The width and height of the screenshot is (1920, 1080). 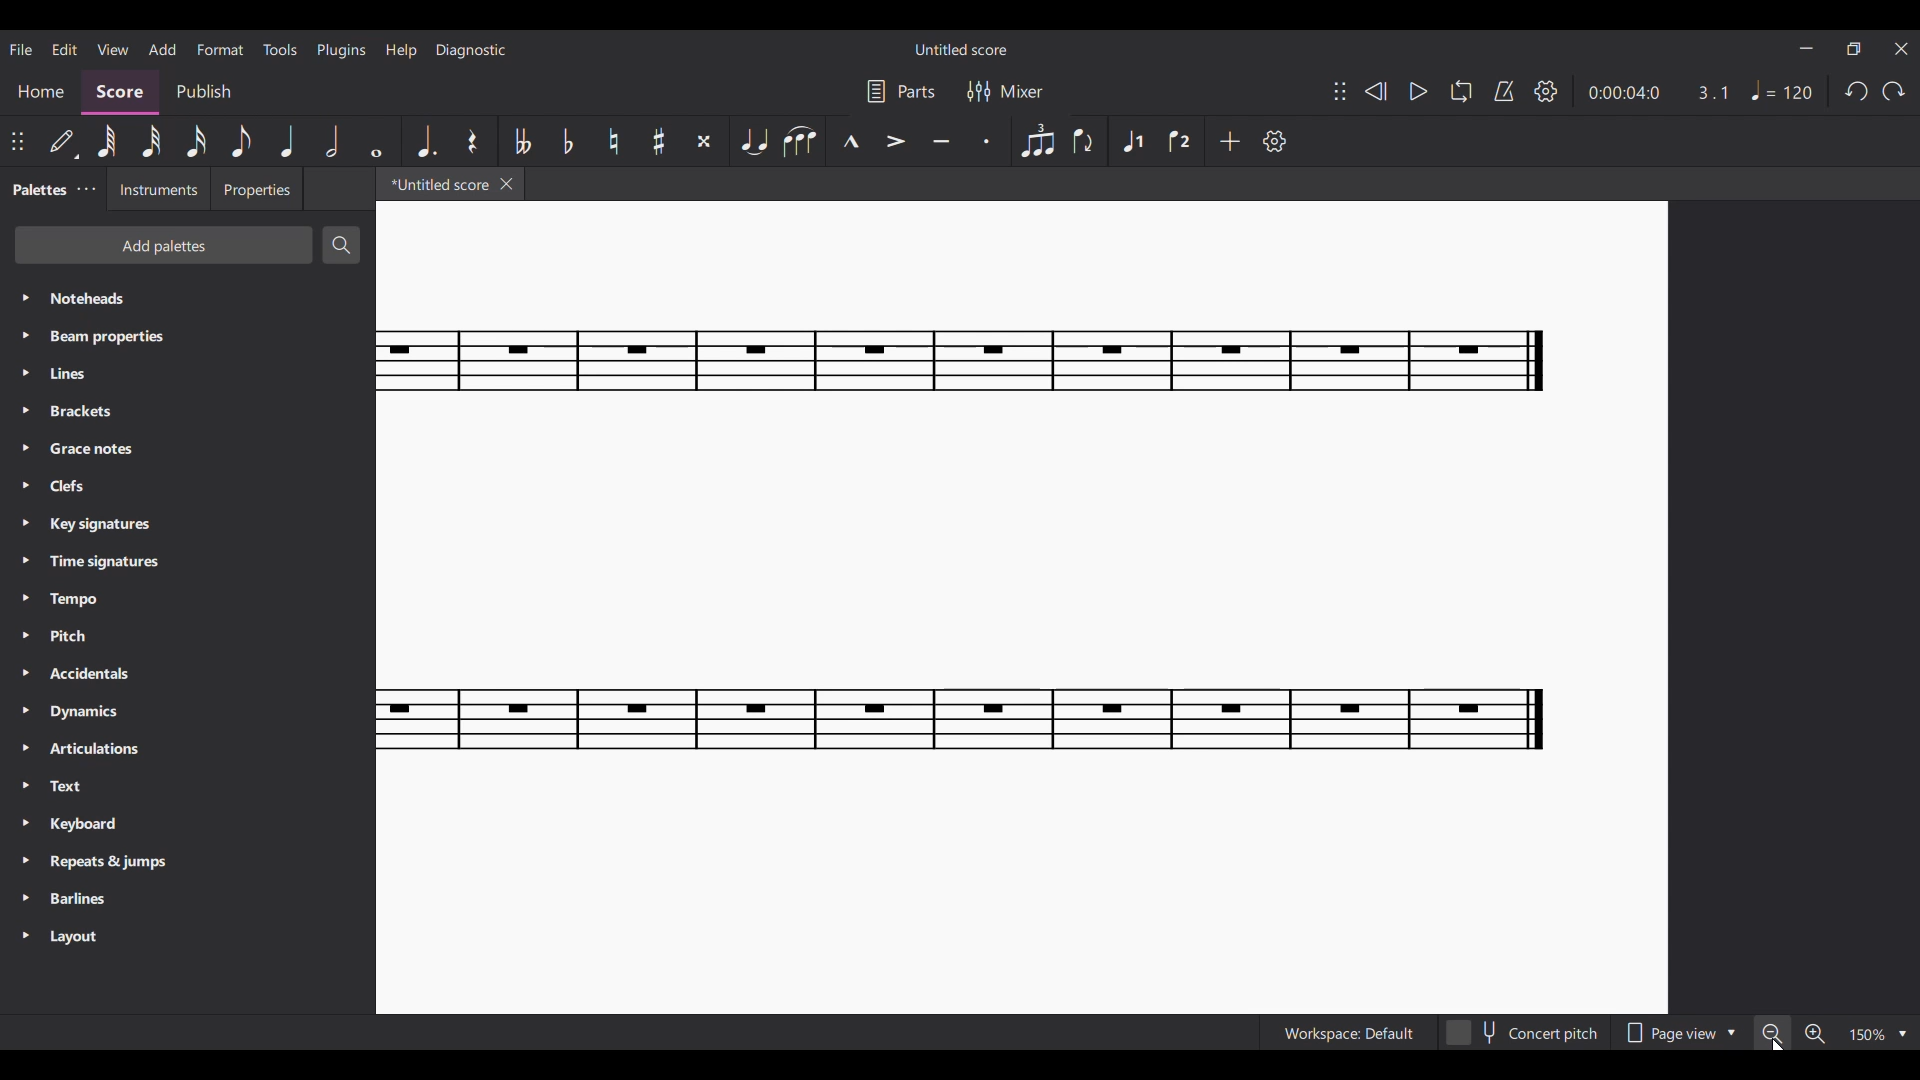 I want to click on Tie, so click(x=753, y=141).